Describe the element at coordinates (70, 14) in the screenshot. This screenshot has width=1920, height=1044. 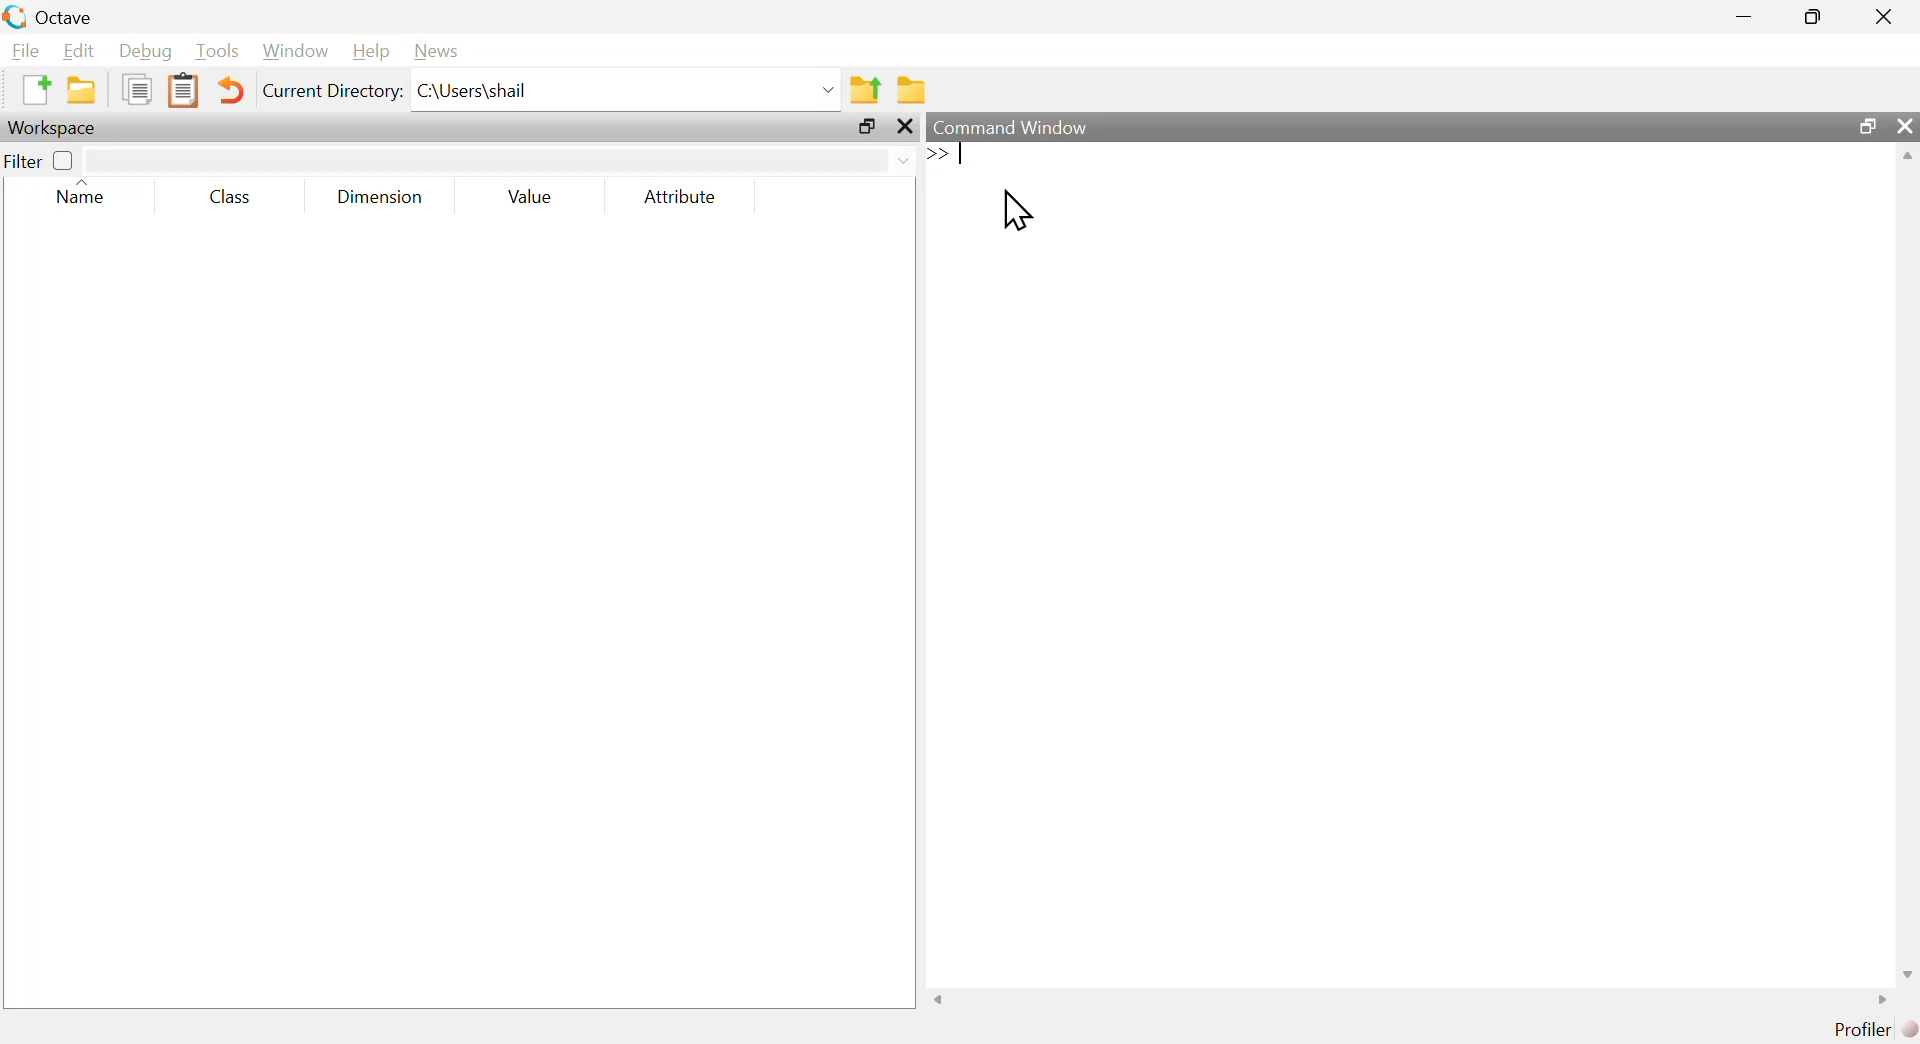
I see `octave` at that location.